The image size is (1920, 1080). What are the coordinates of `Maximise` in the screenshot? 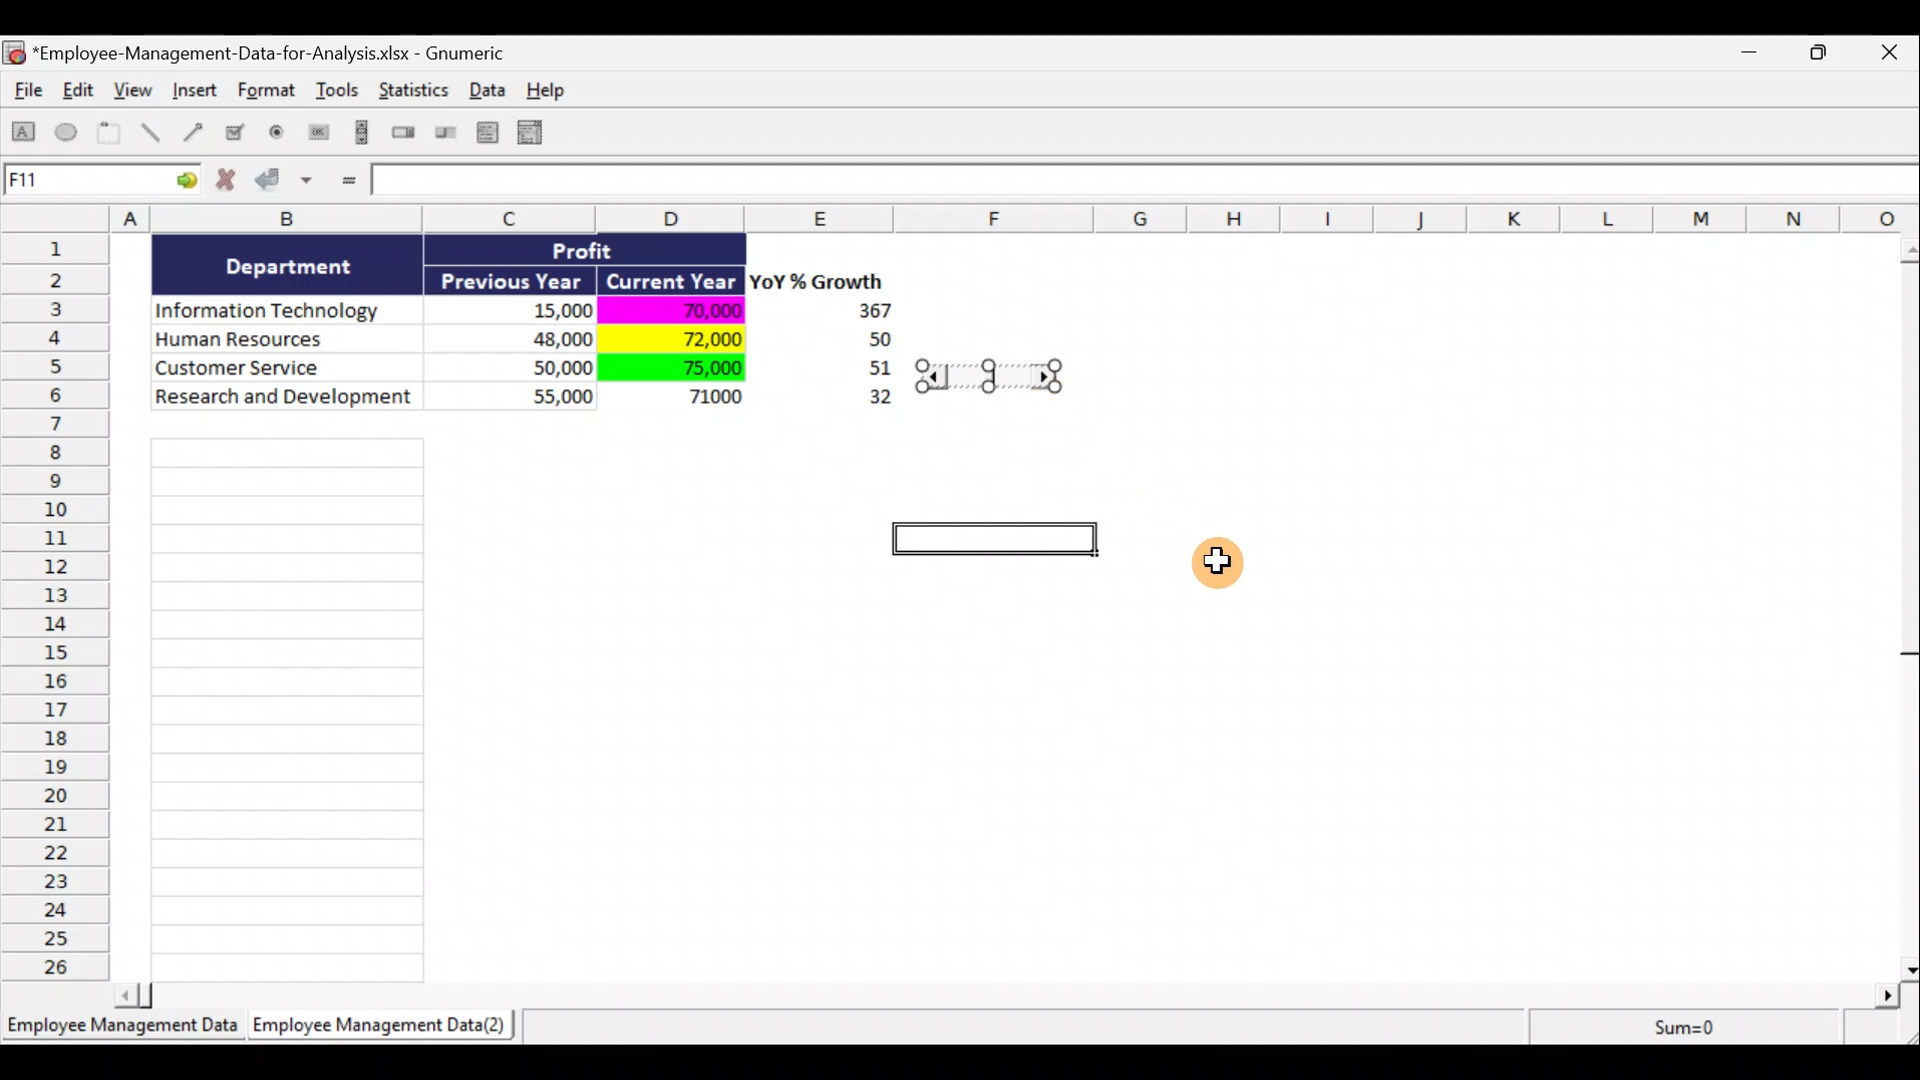 It's located at (1829, 50).